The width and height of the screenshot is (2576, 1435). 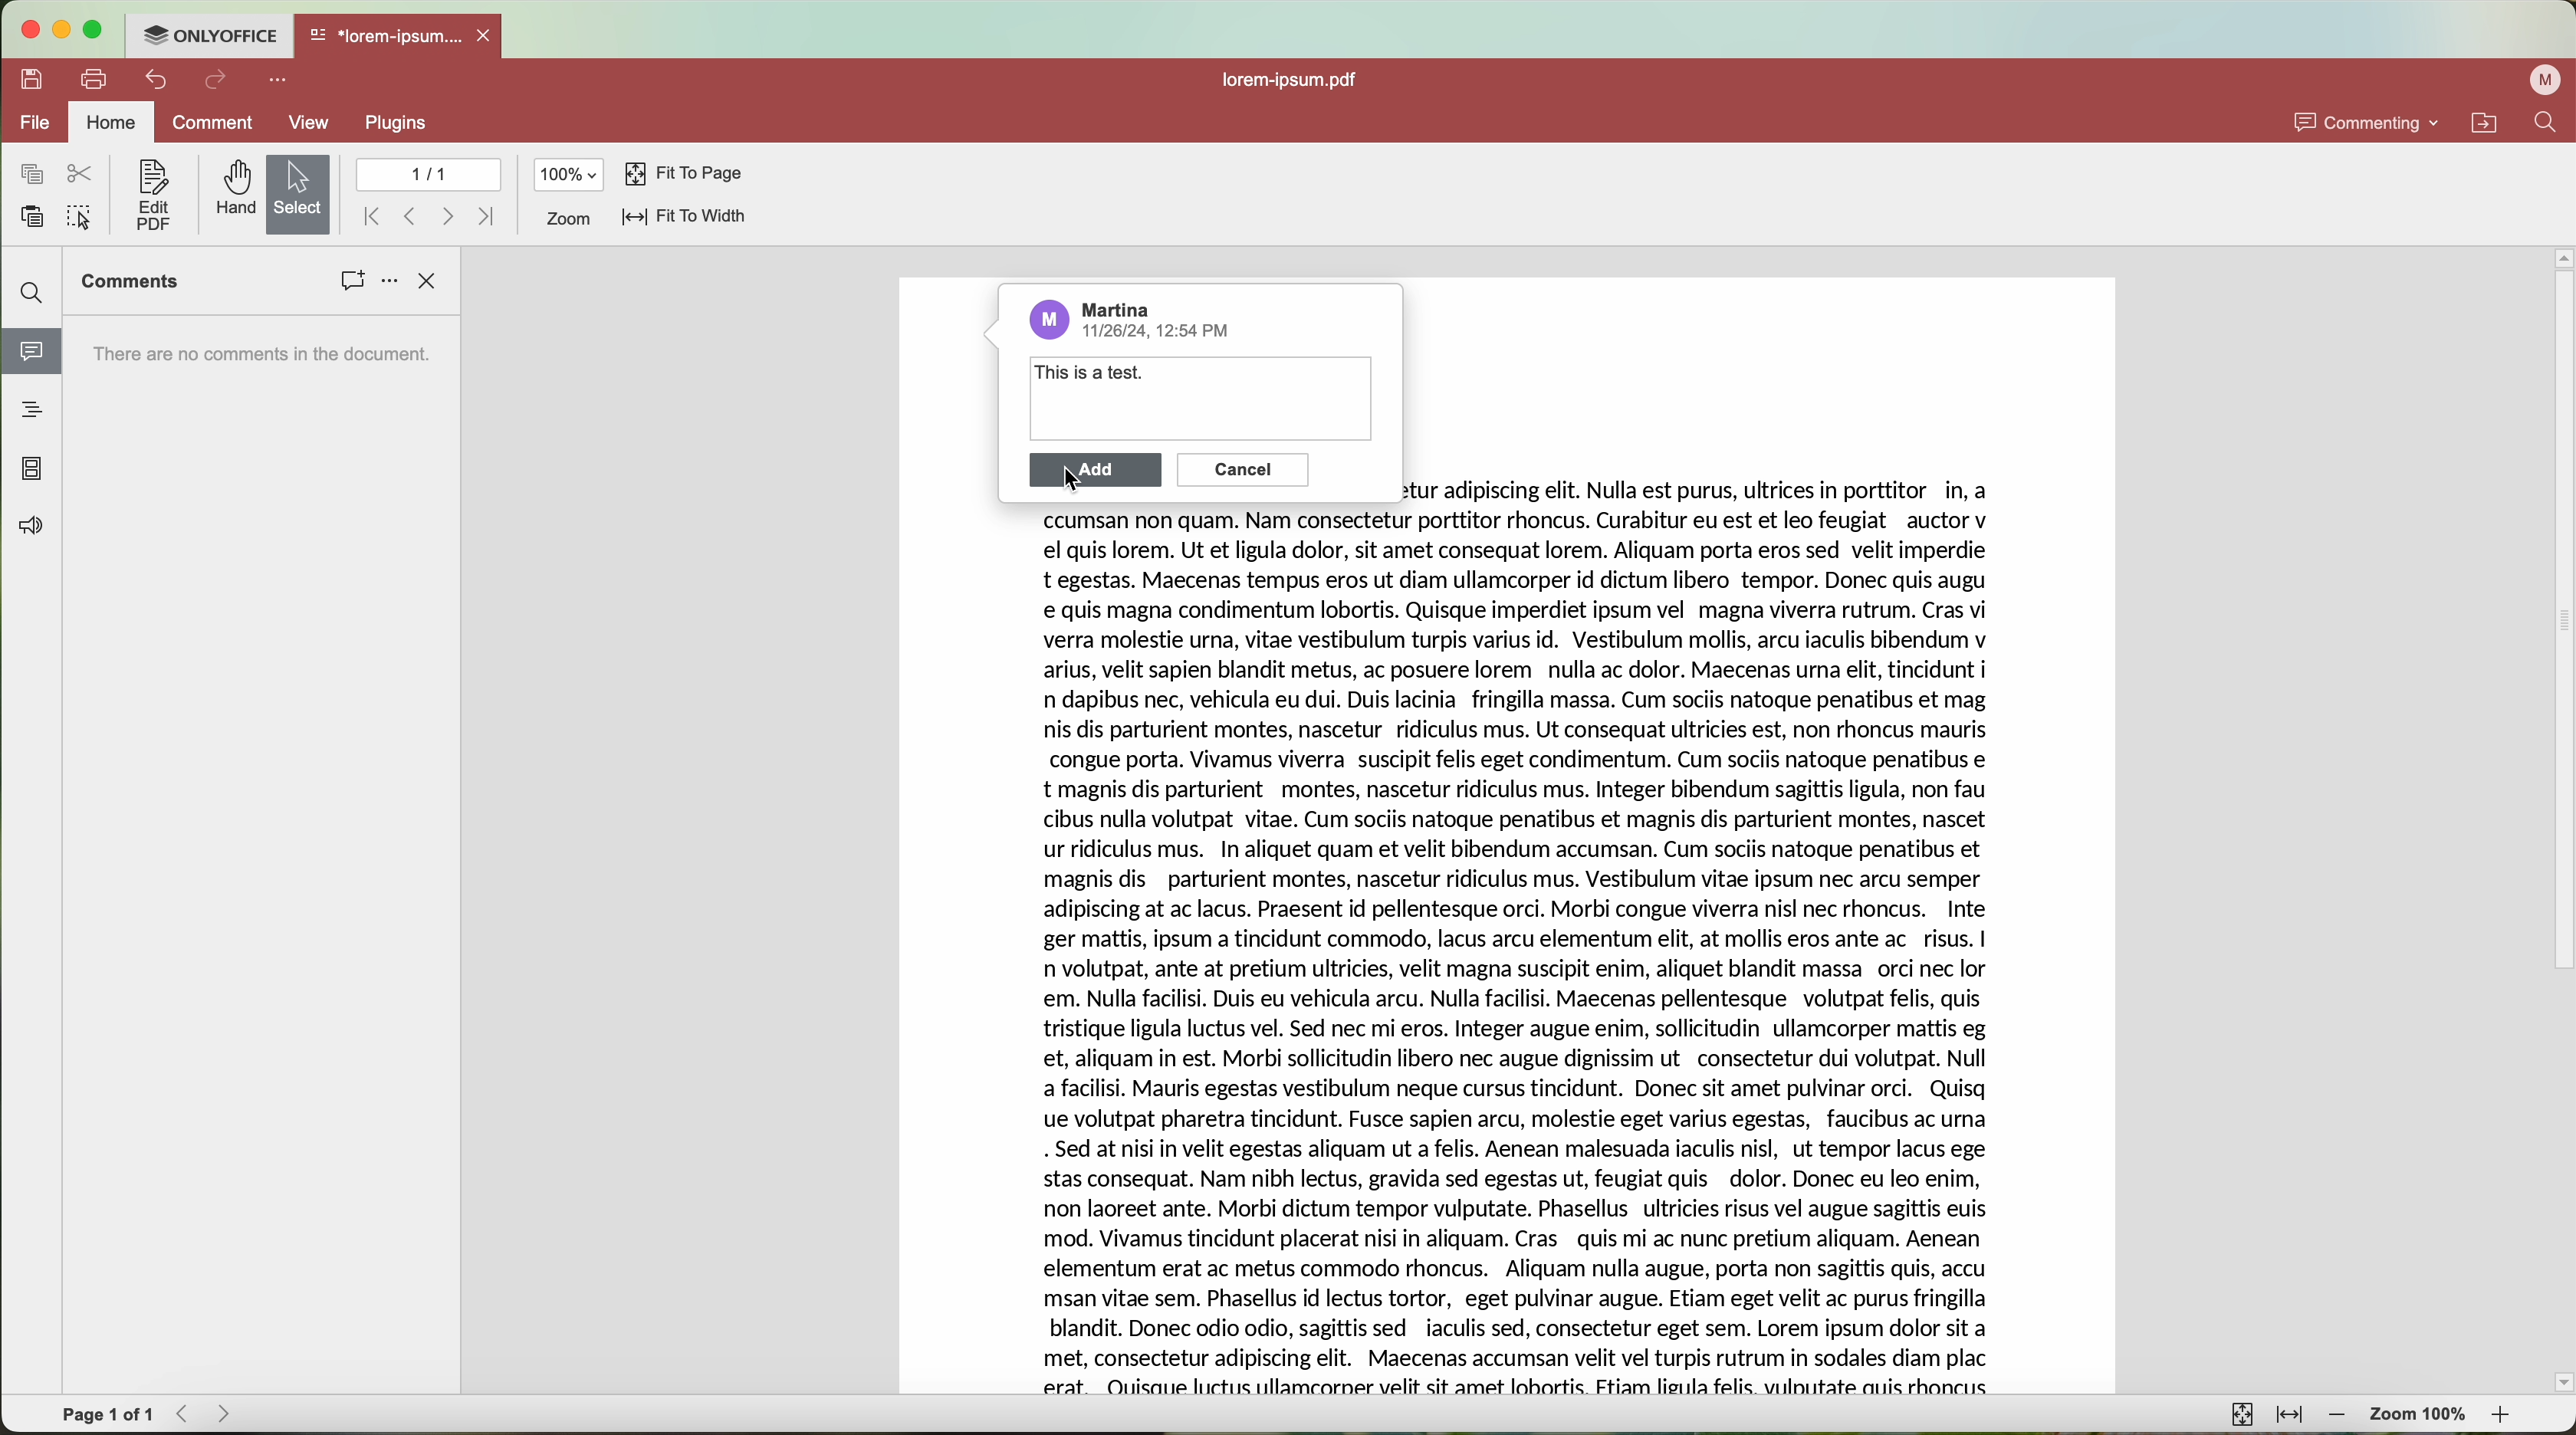 I want to click on save, so click(x=27, y=78).